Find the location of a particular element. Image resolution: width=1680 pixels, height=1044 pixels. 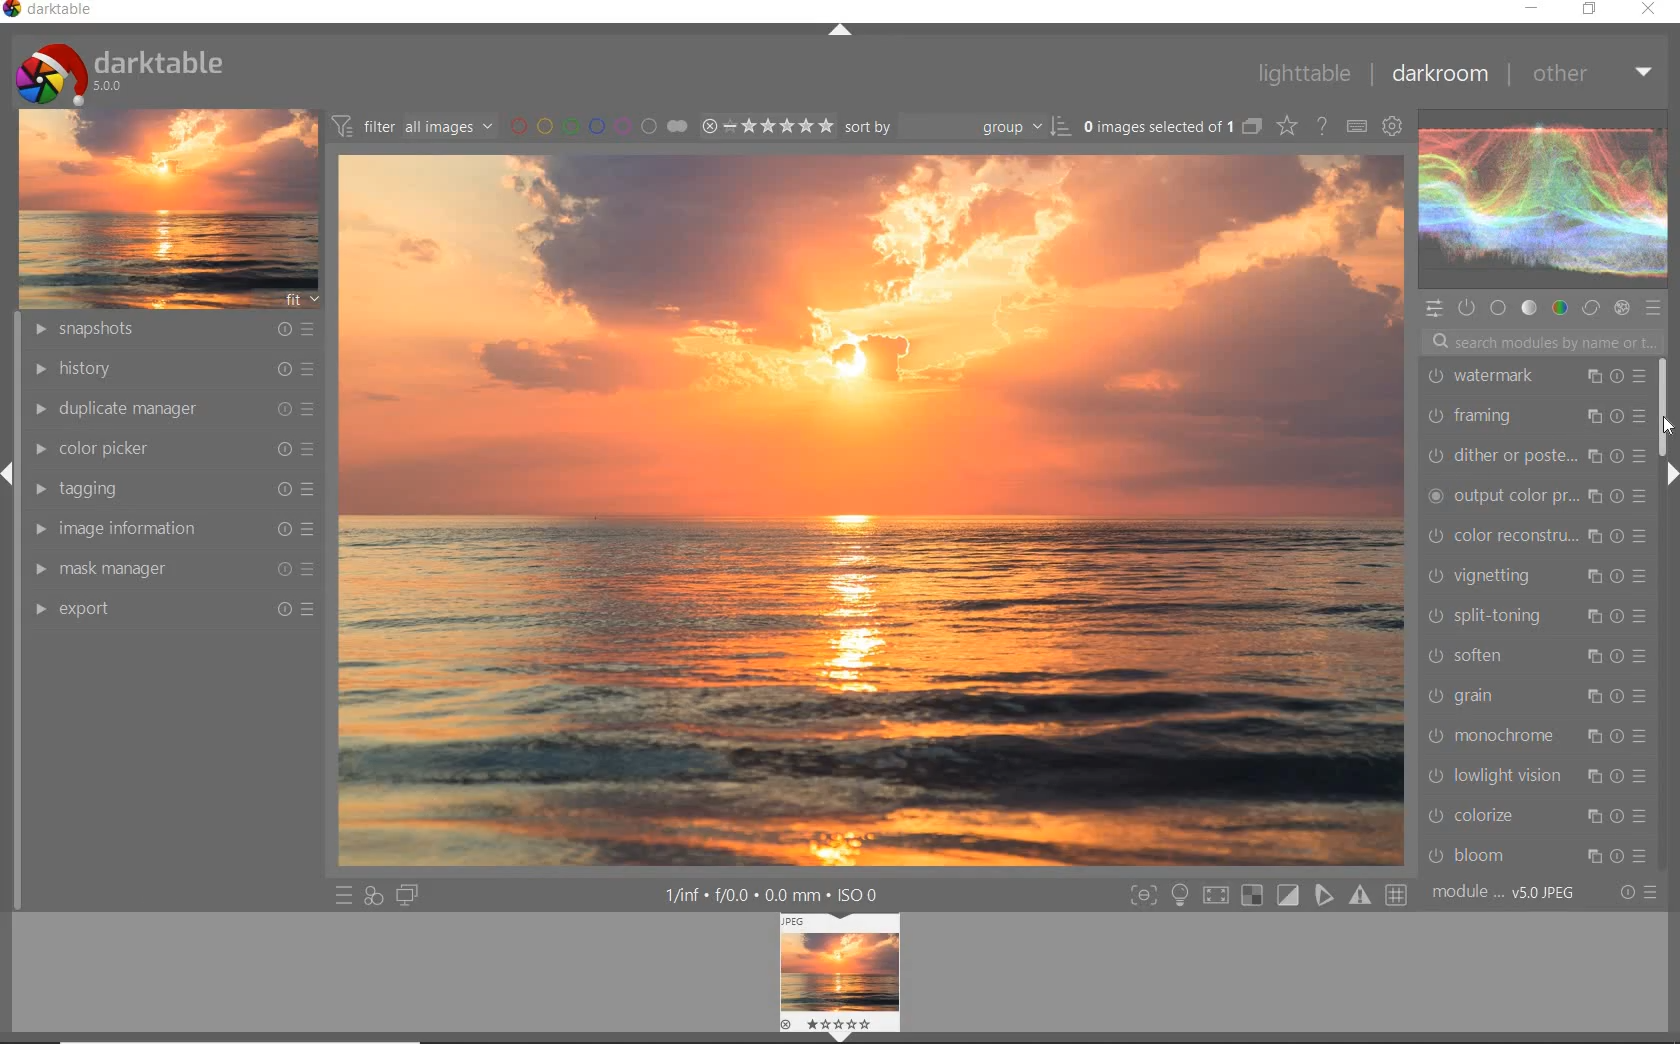

define keyboard shortcut is located at coordinates (1355, 125).